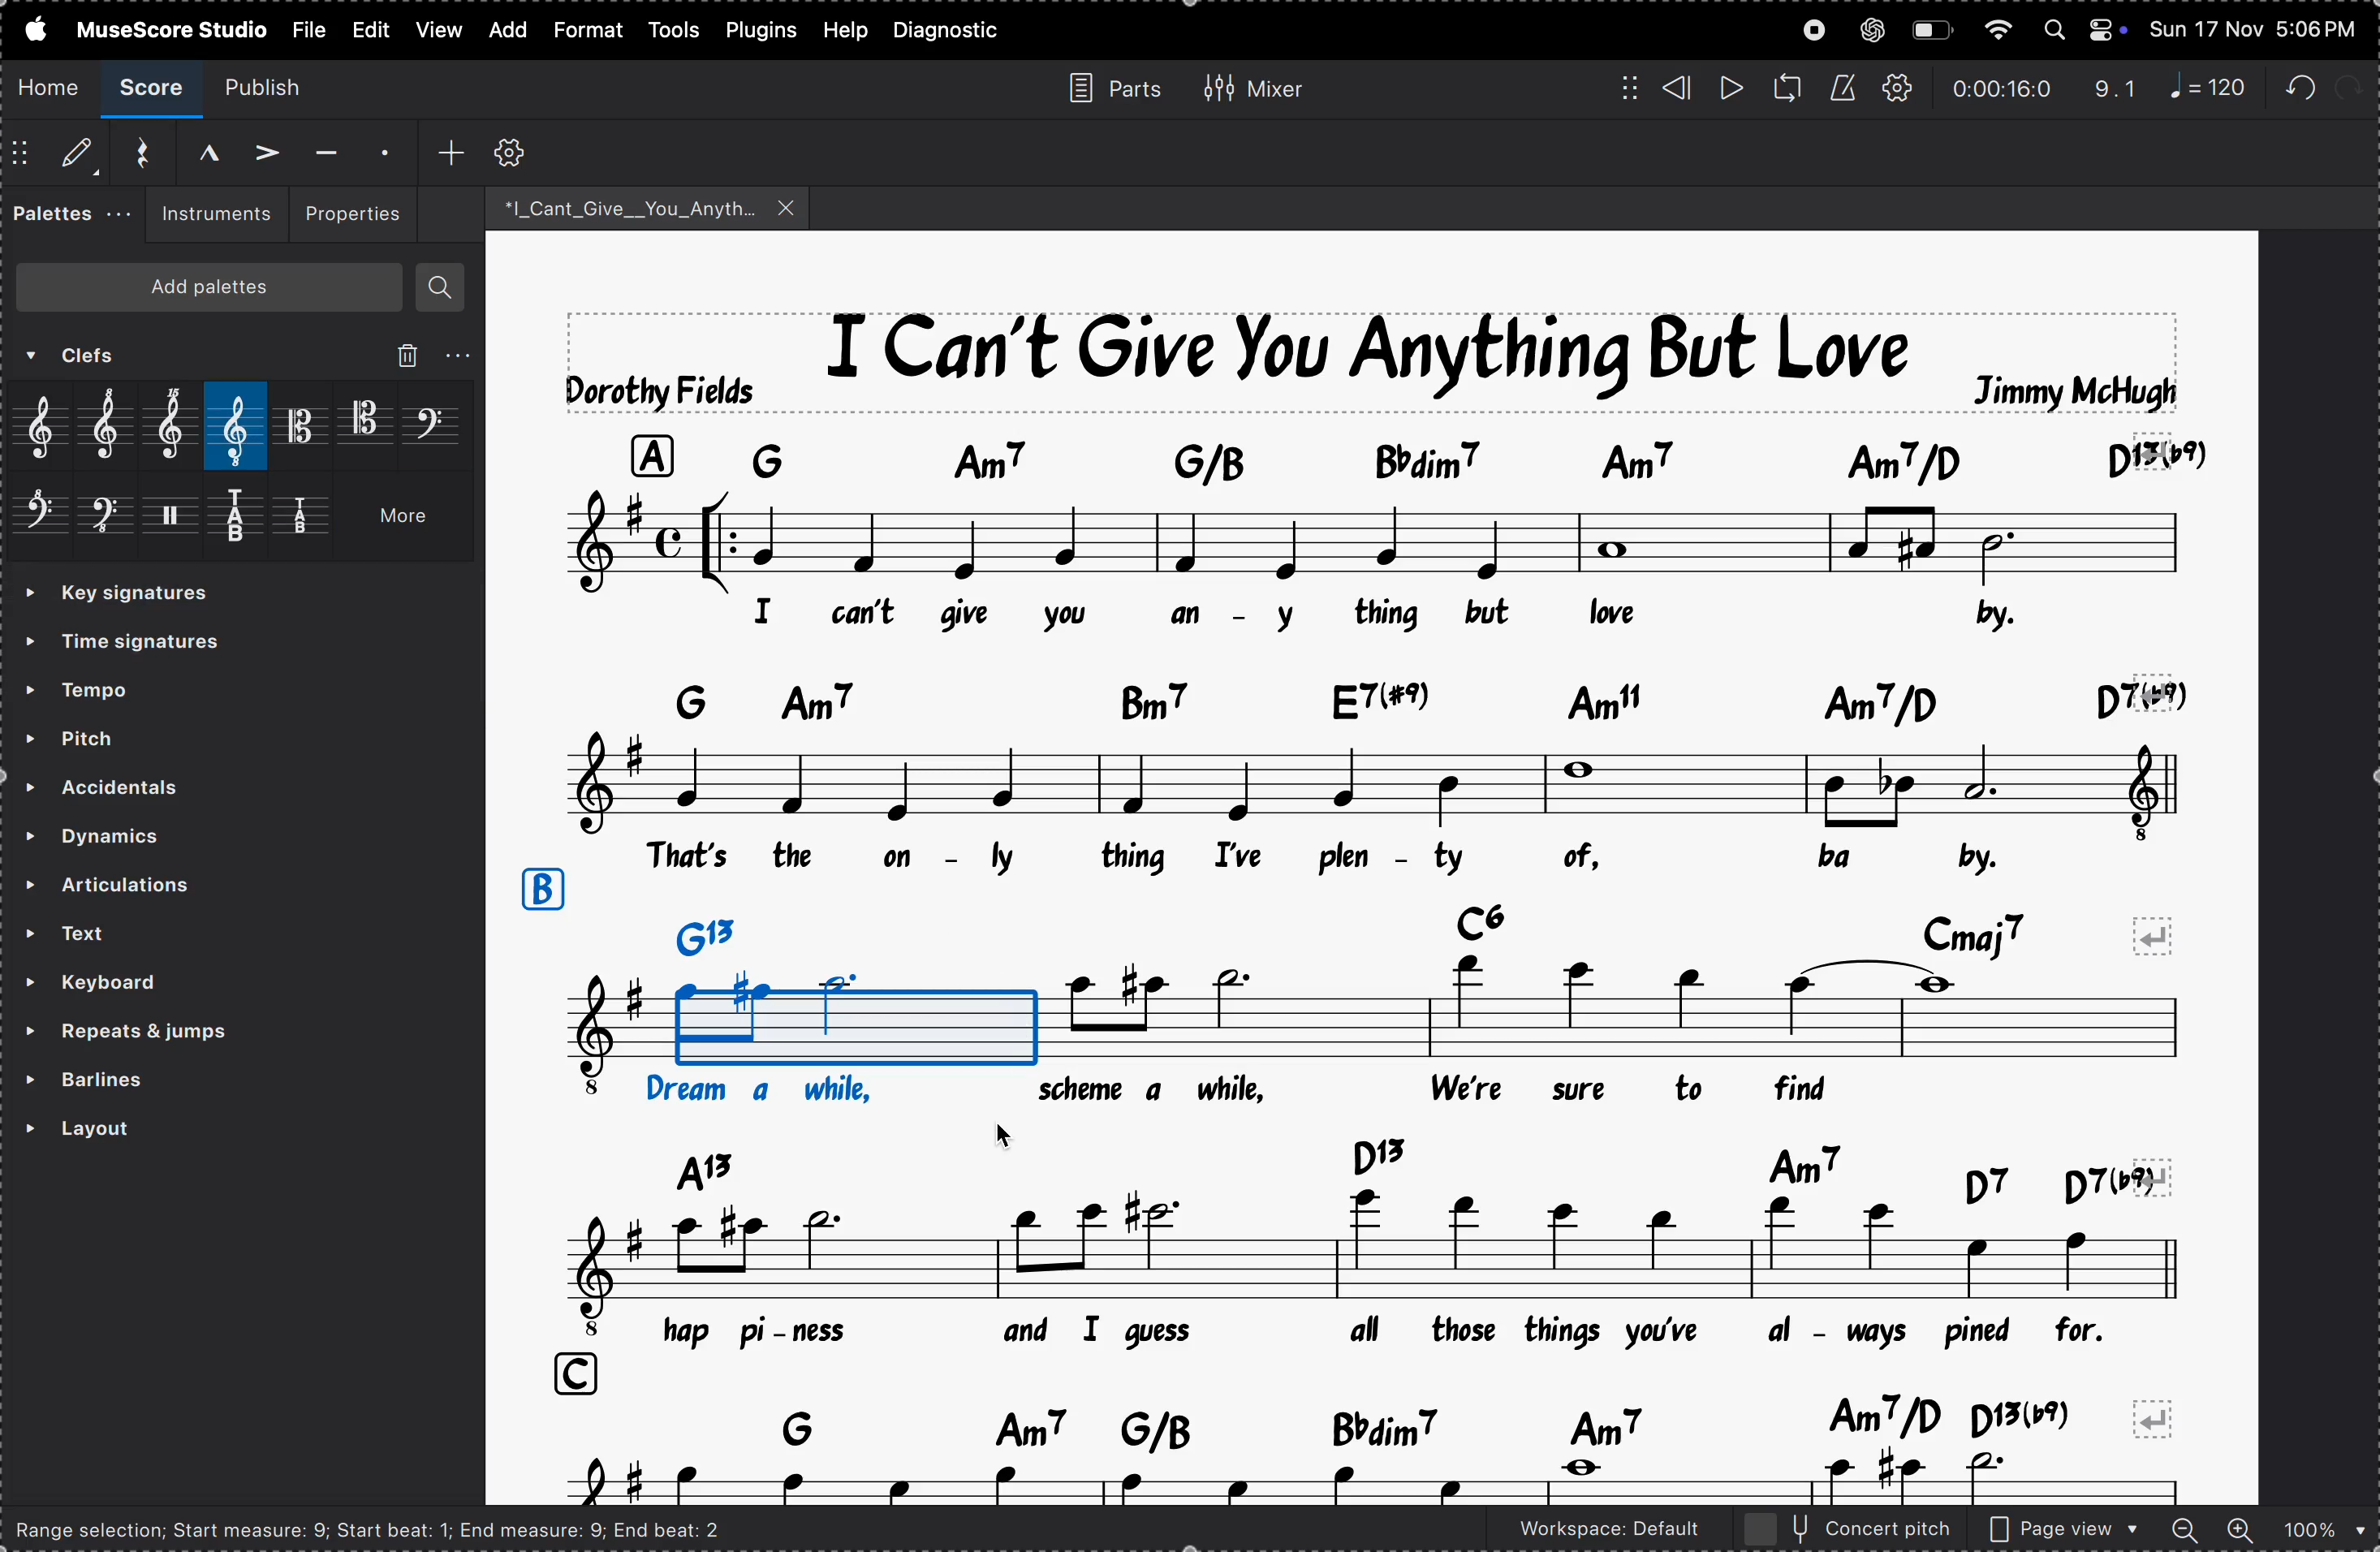  What do you see at coordinates (29, 28) in the screenshot?
I see `apple menu` at bounding box center [29, 28].